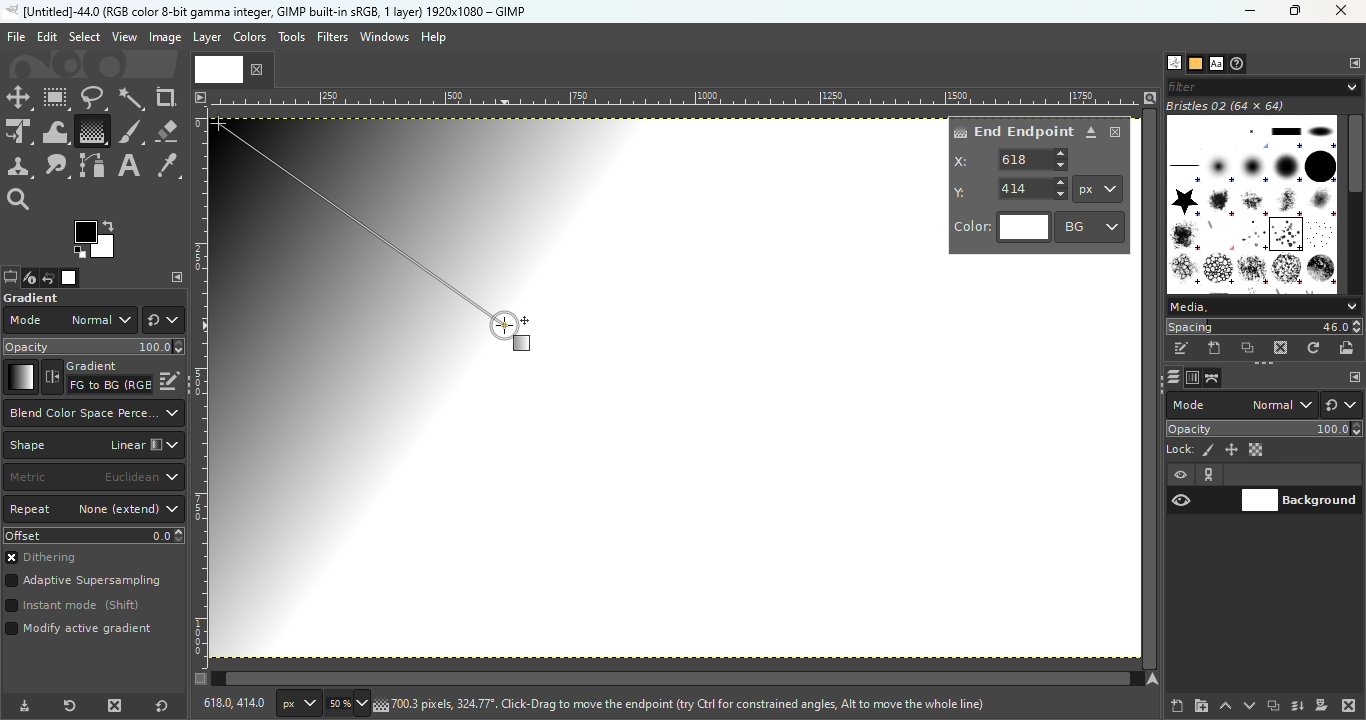 This screenshot has width=1366, height=720. I want to click on Access the image menu, so click(199, 95).